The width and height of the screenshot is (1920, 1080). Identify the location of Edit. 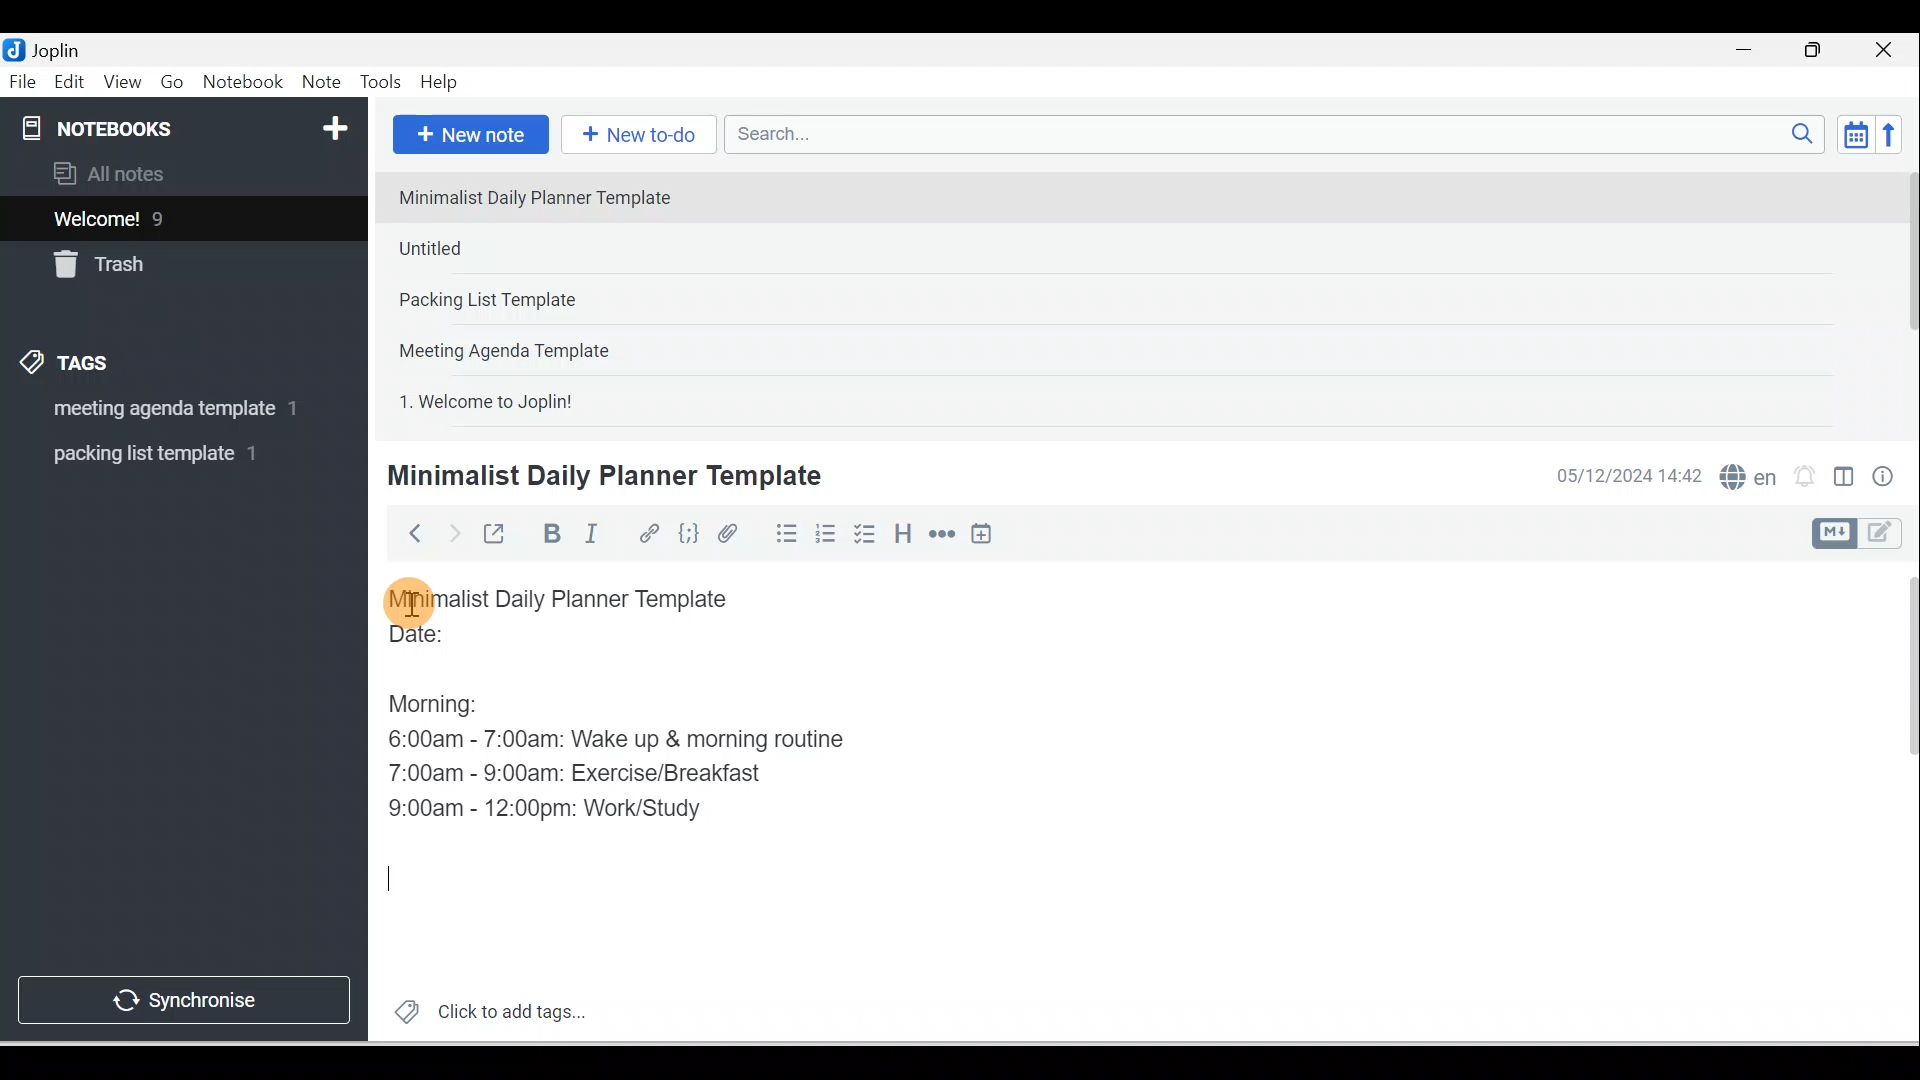
(71, 83).